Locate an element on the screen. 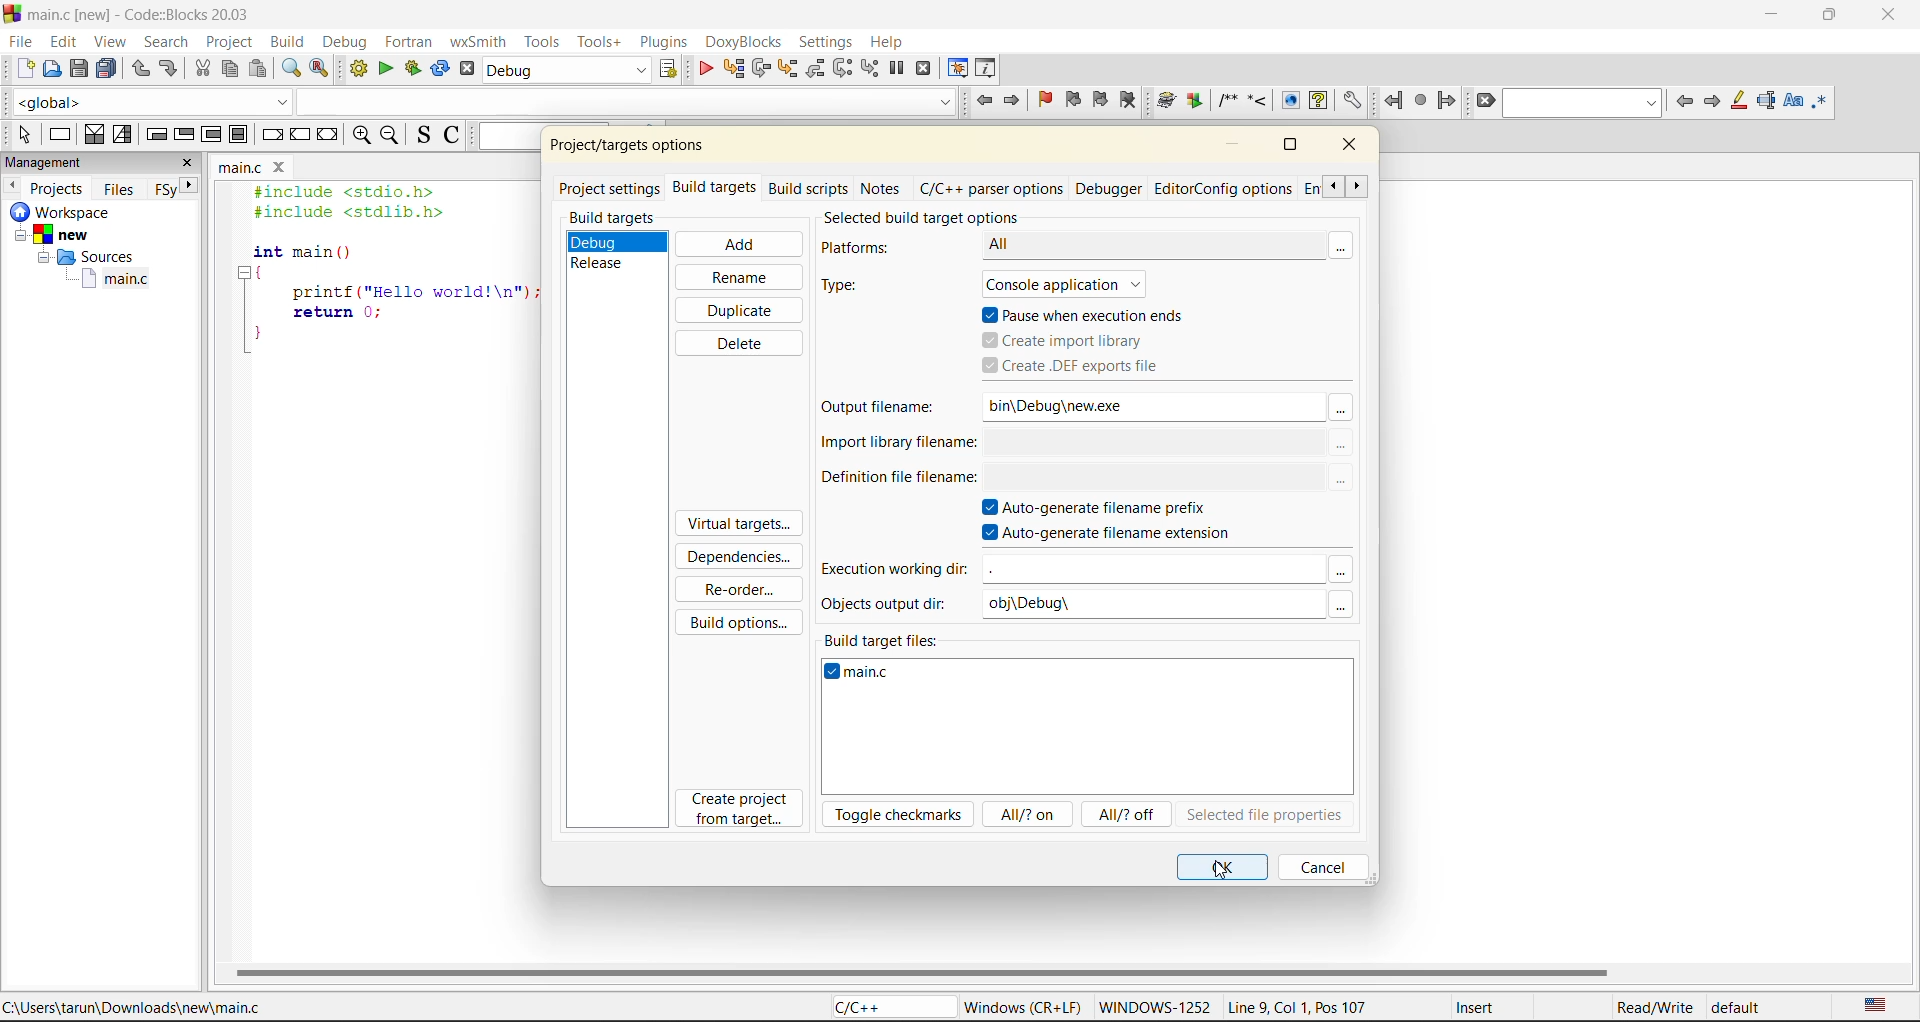 The image size is (1920, 1022). open is located at coordinates (53, 69).